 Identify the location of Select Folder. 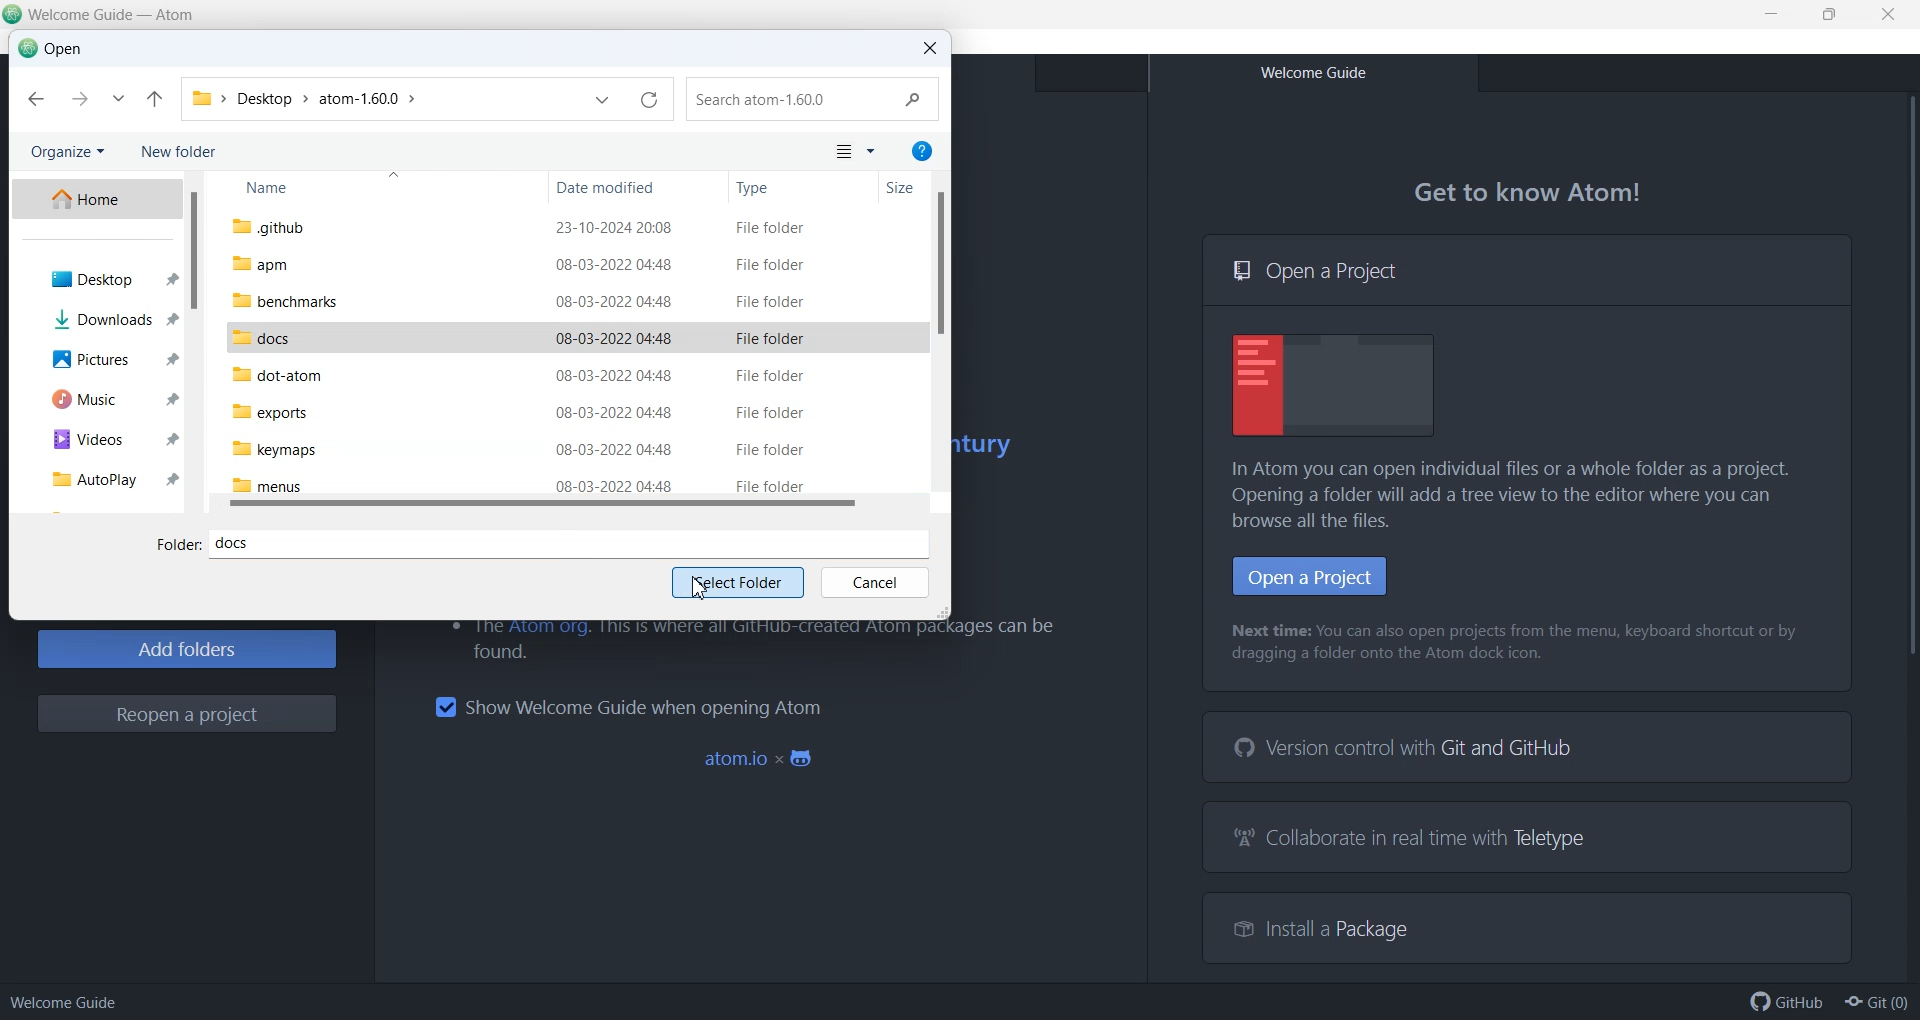
(737, 584).